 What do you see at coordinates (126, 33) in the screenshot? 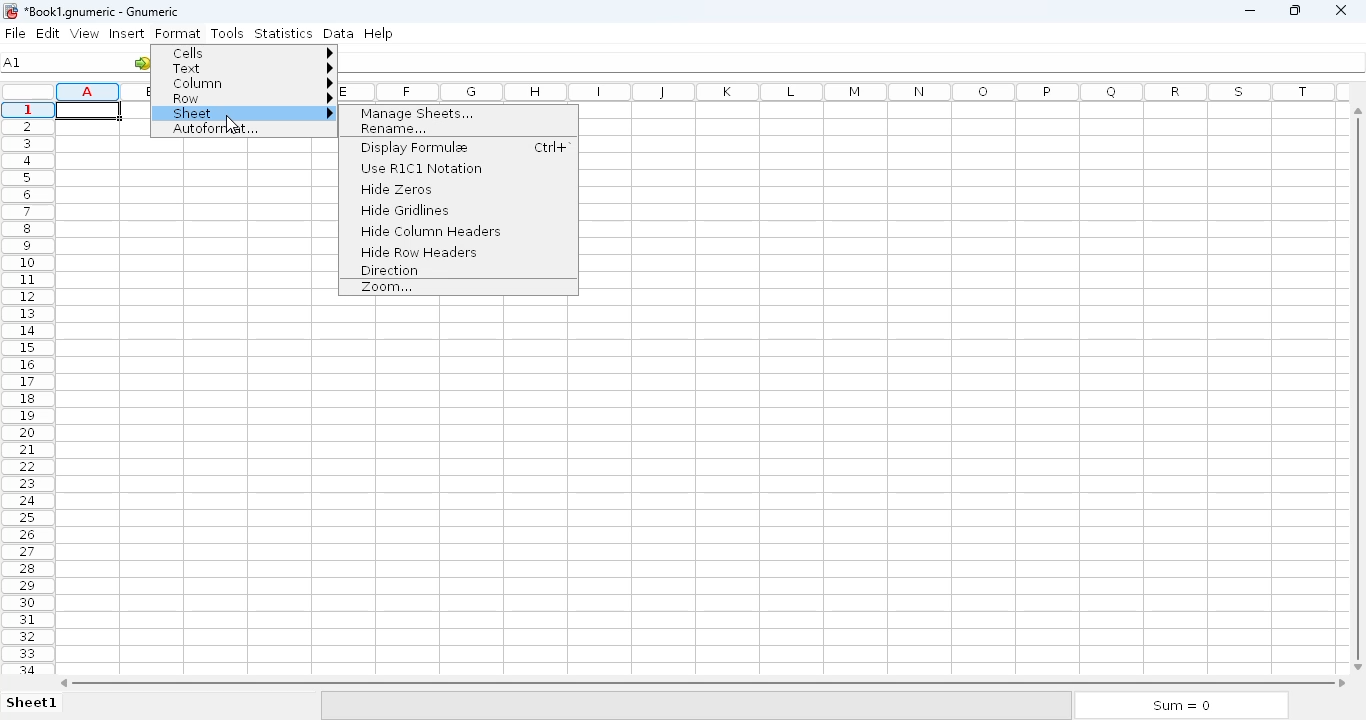
I see `insert` at bounding box center [126, 33].